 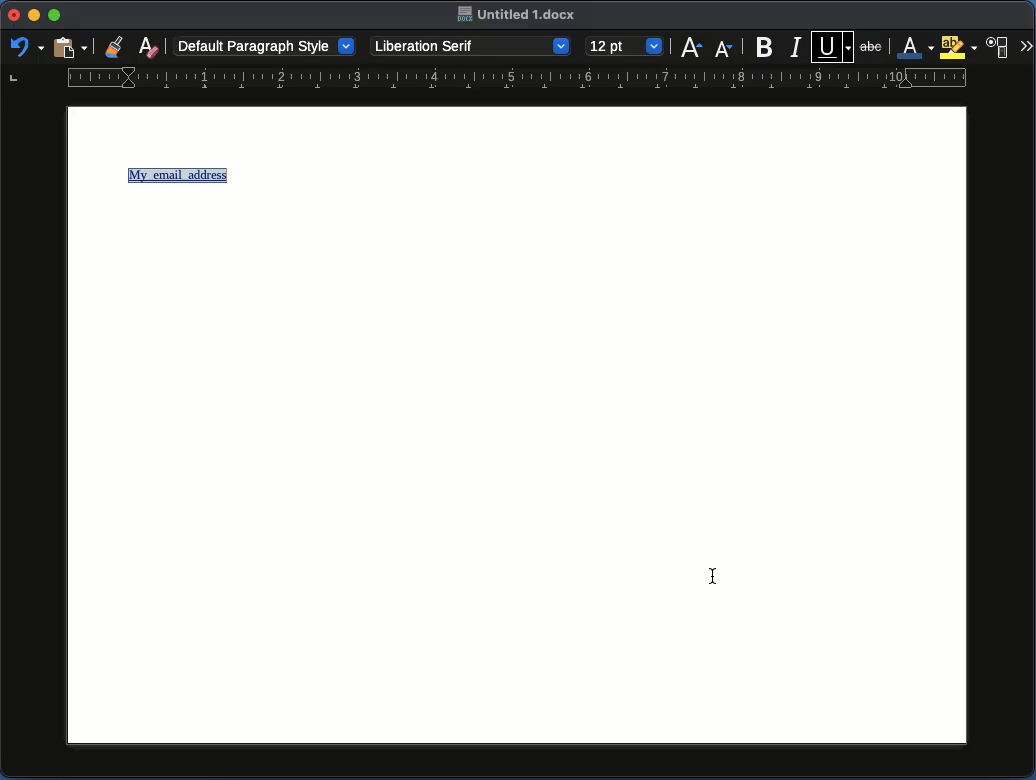 What do you see at coordinates (150, 45) in the screenshot?
I see `Clear formatting` at bounding box center [150, 45].